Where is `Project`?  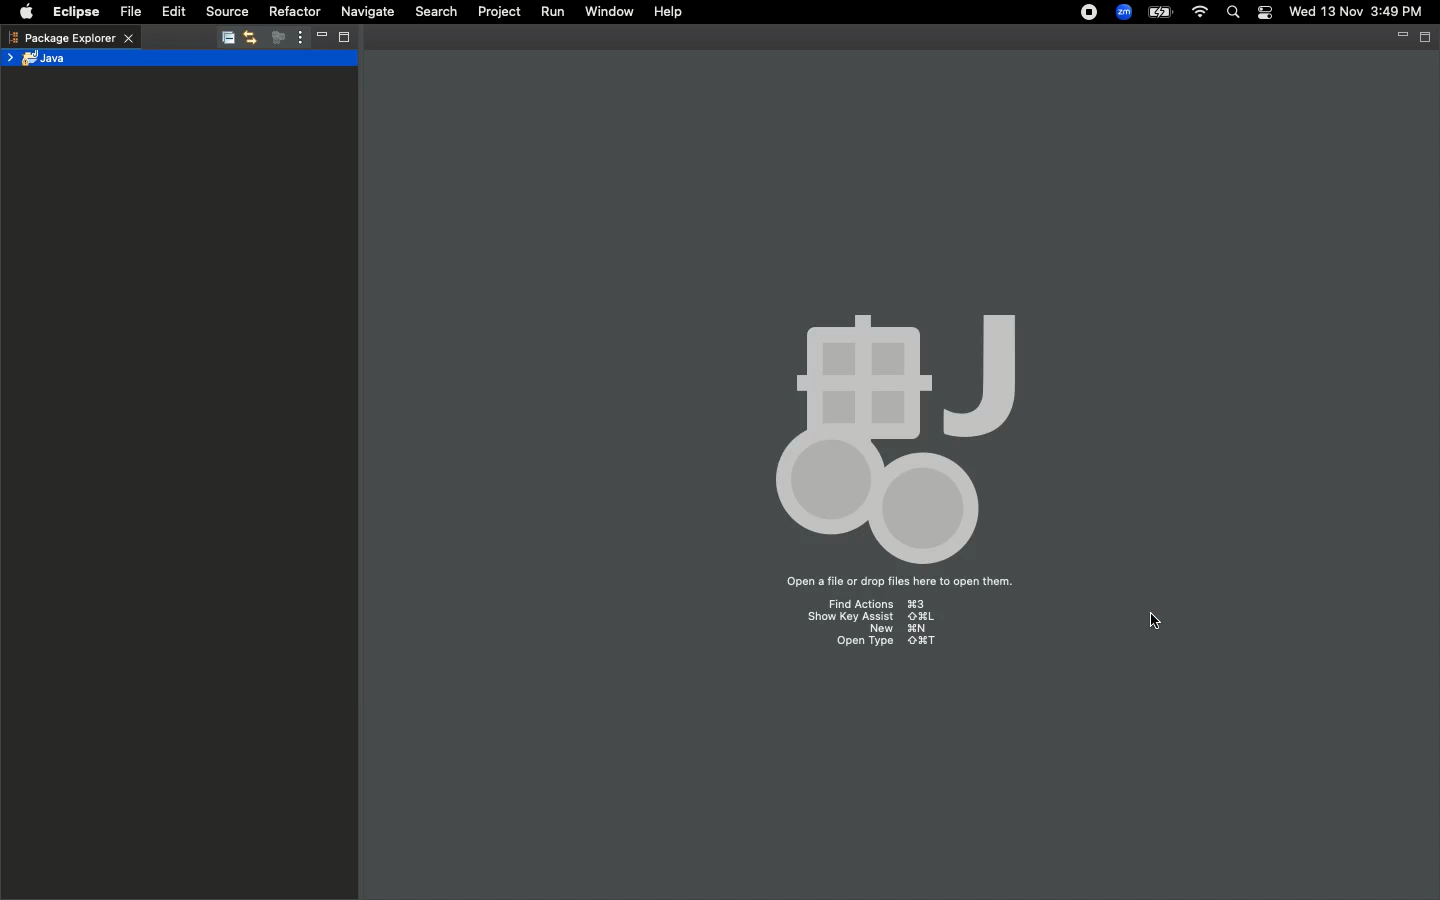 Project is located at coordinates (500, 13).